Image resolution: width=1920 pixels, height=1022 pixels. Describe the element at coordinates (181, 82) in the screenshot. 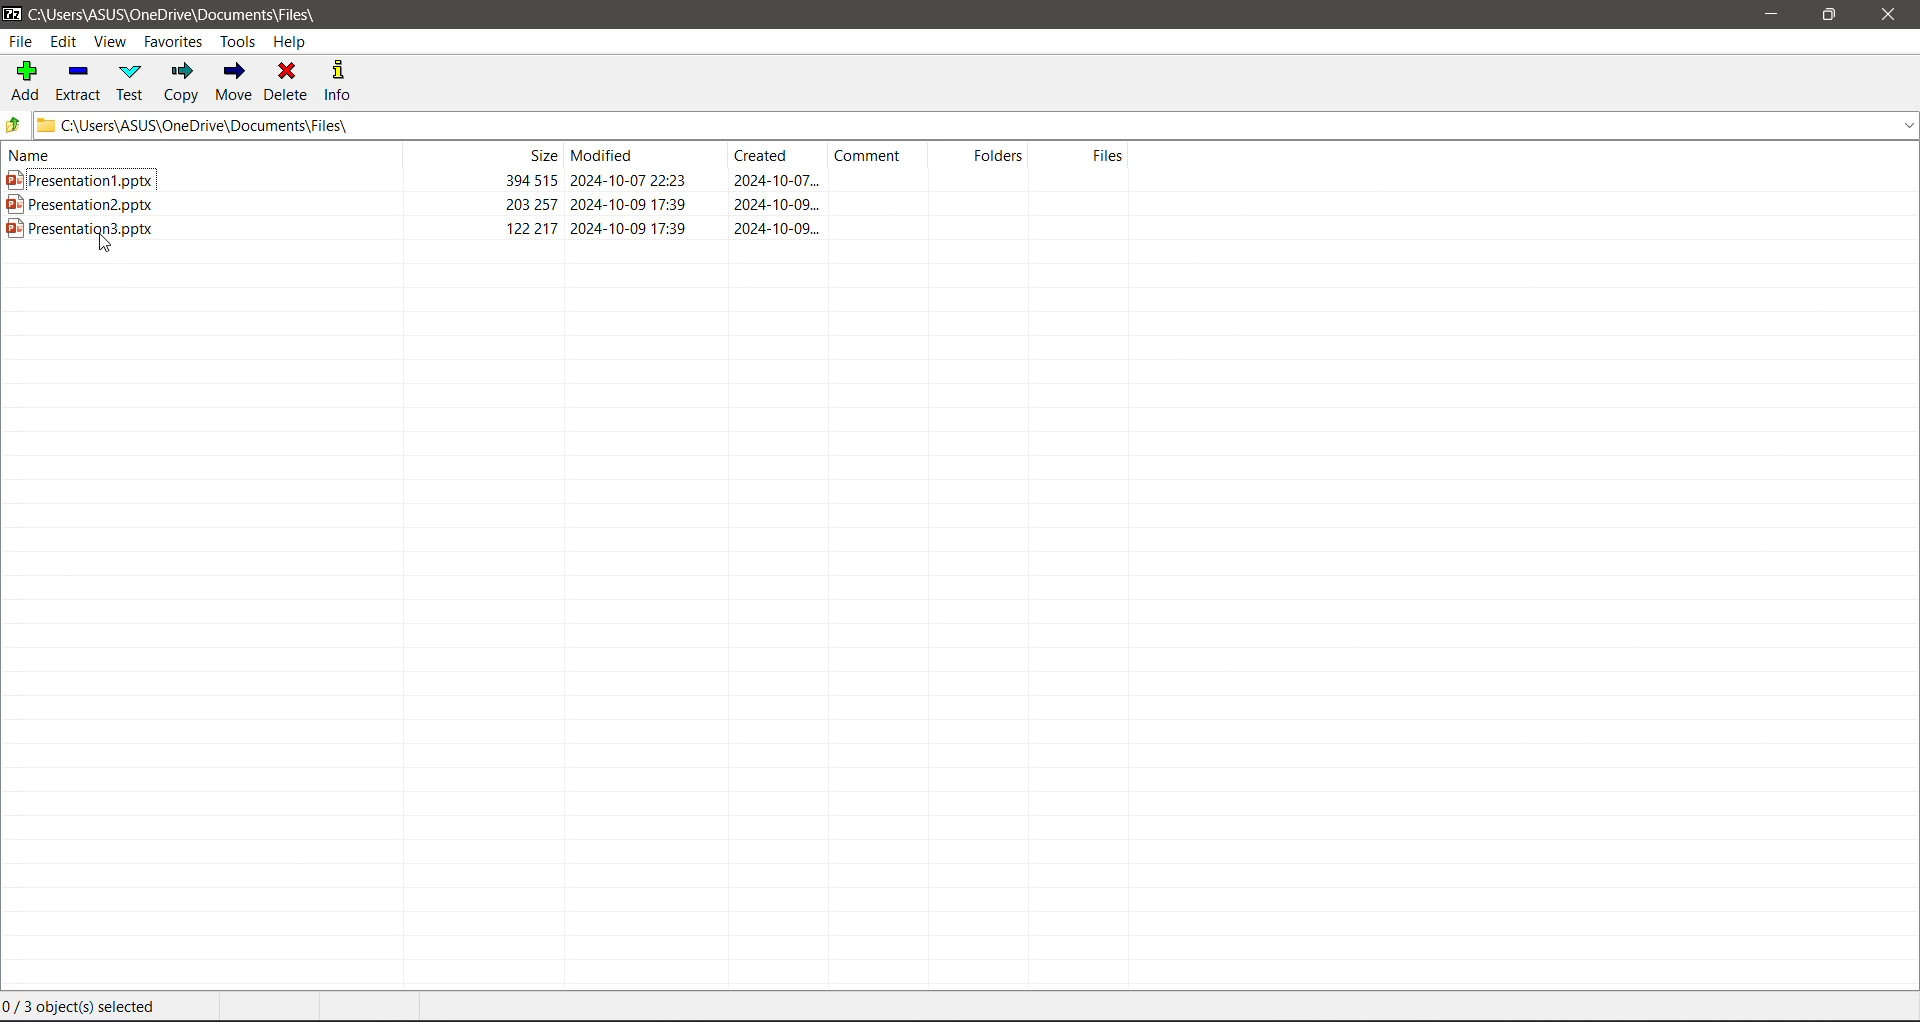

I see `Copy` at that location.